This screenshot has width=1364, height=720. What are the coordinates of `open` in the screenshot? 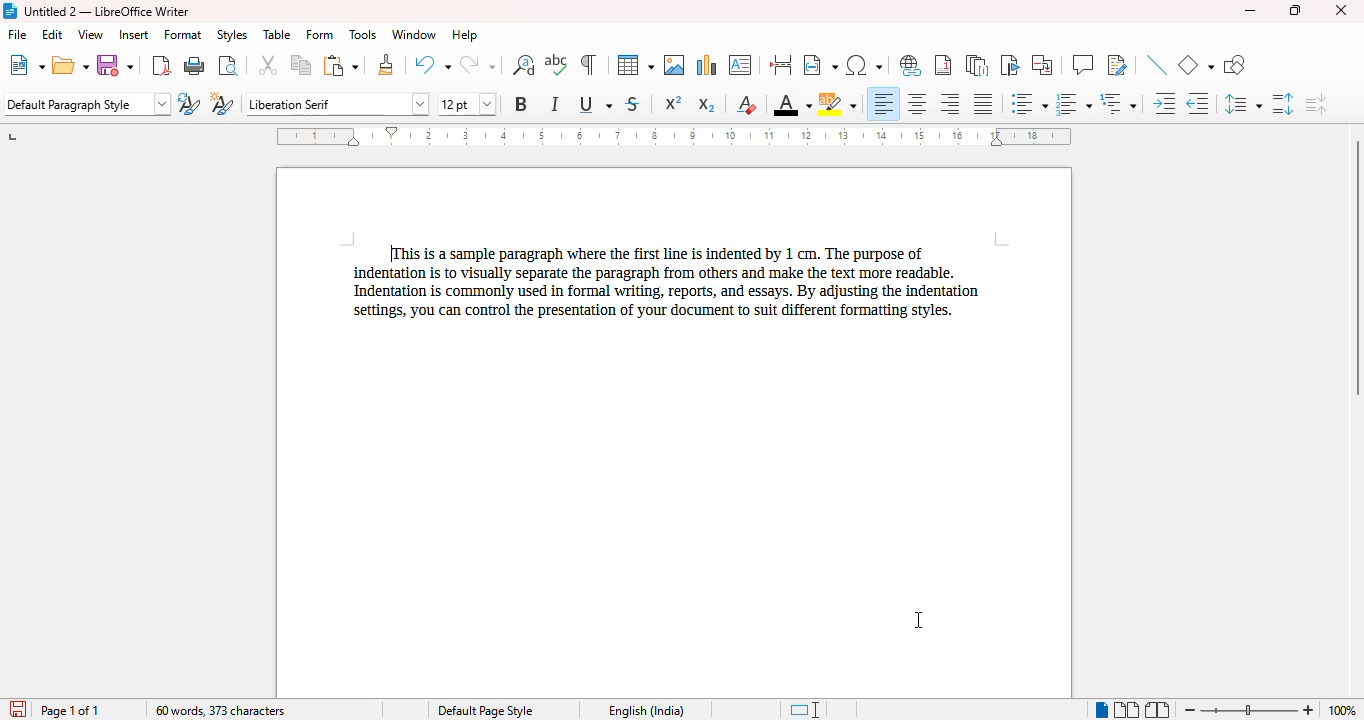 It's located at (71, 65).